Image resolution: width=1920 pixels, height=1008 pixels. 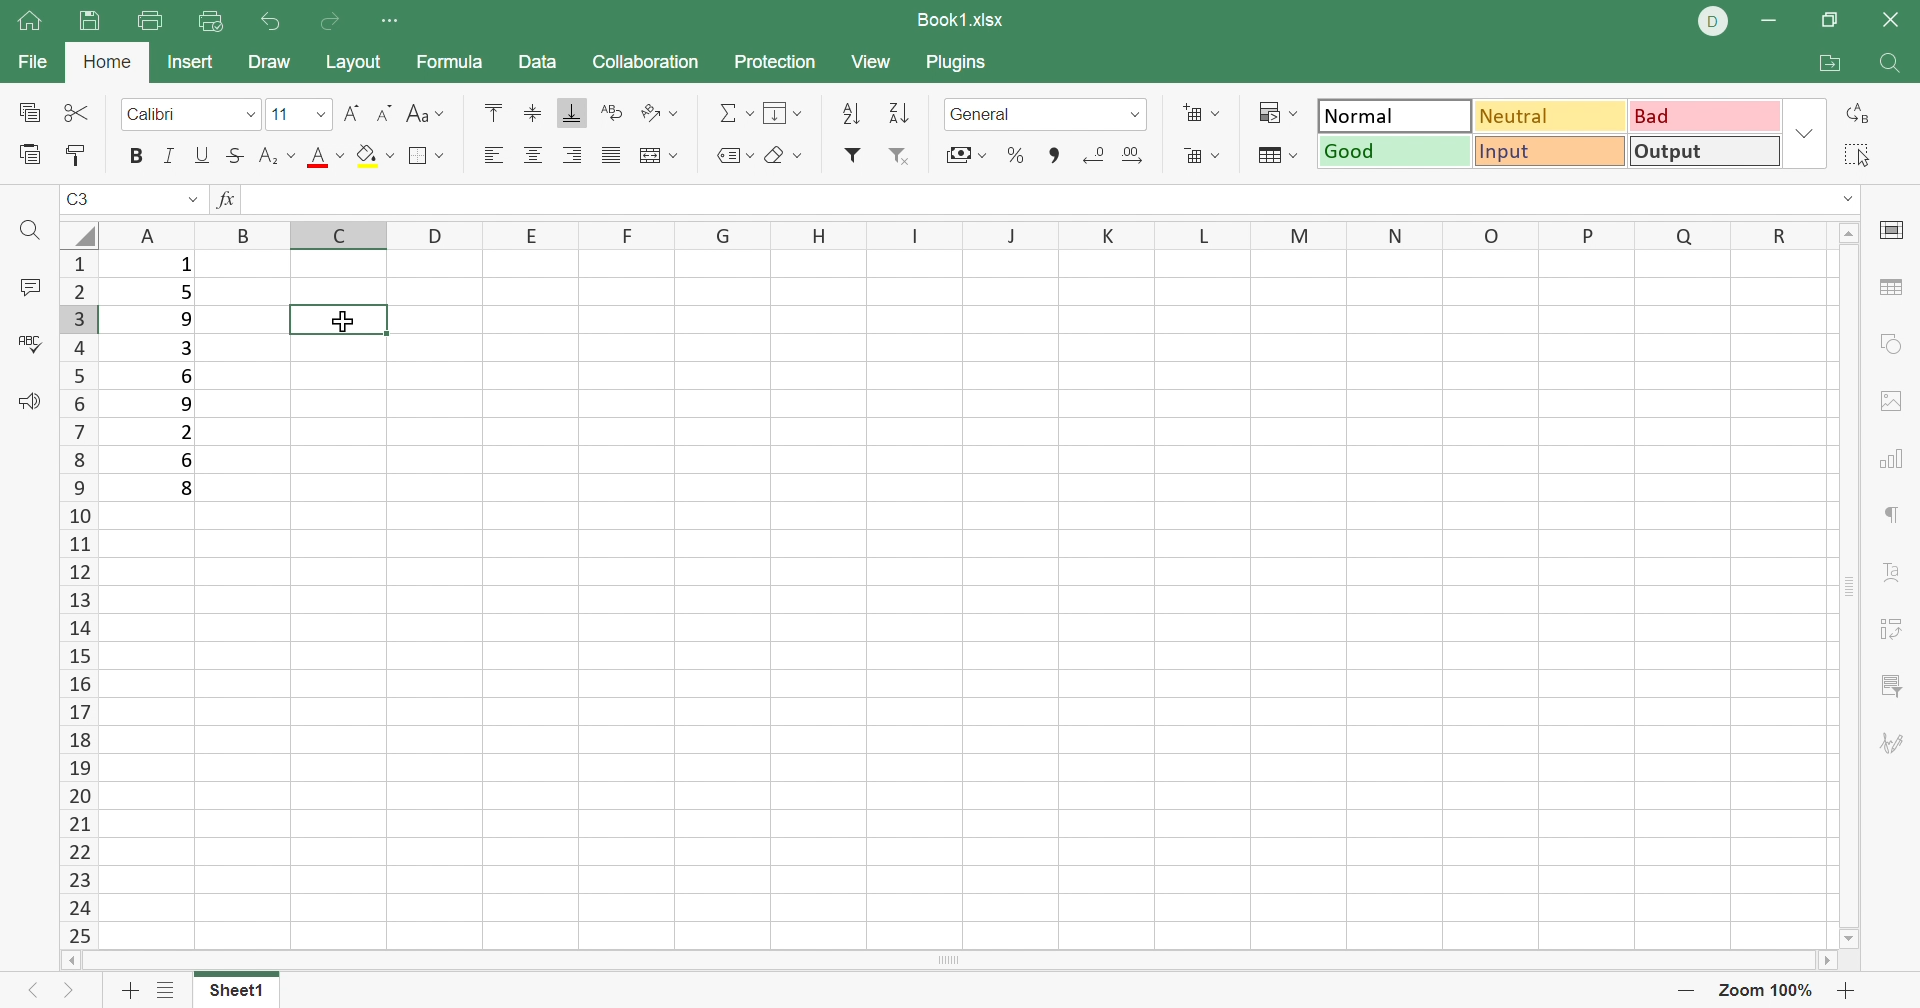 What do you see at coordinates (1857, 156) in the screenshot?
I see `Select all` at bounding box center [1857, 156].